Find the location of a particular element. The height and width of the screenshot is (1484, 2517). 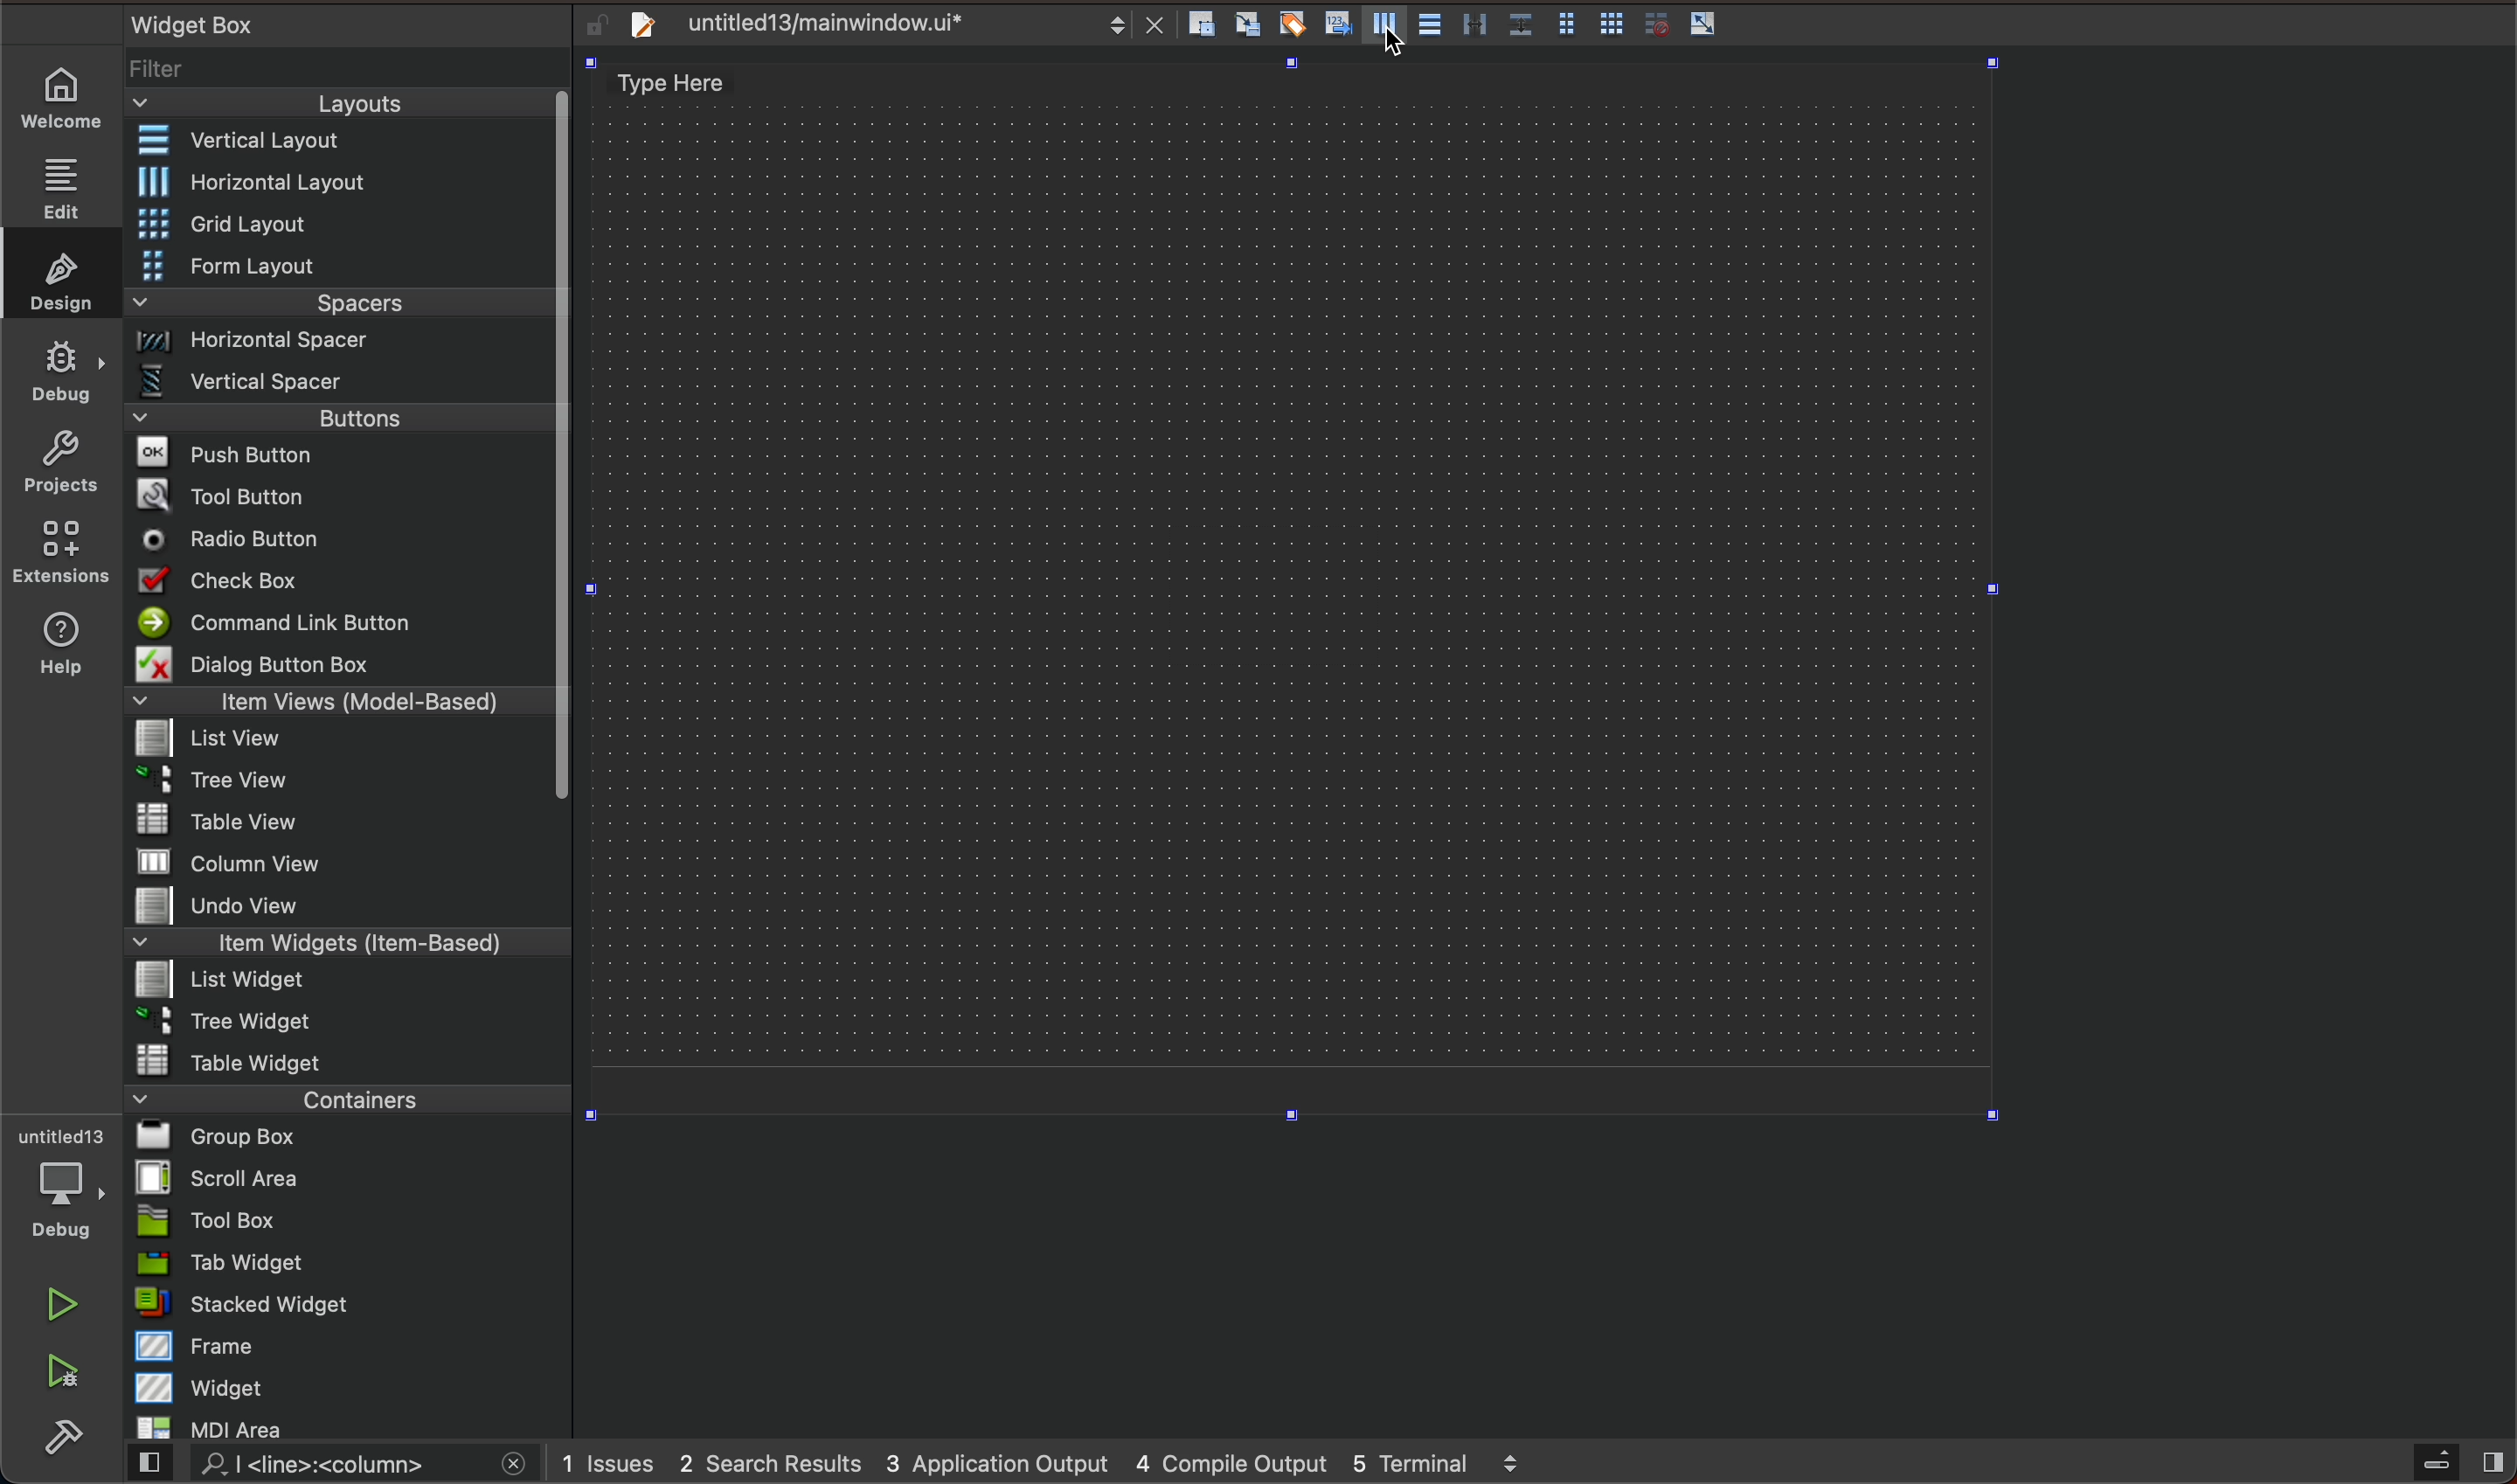

widget is located at coordinates (349, 1387).